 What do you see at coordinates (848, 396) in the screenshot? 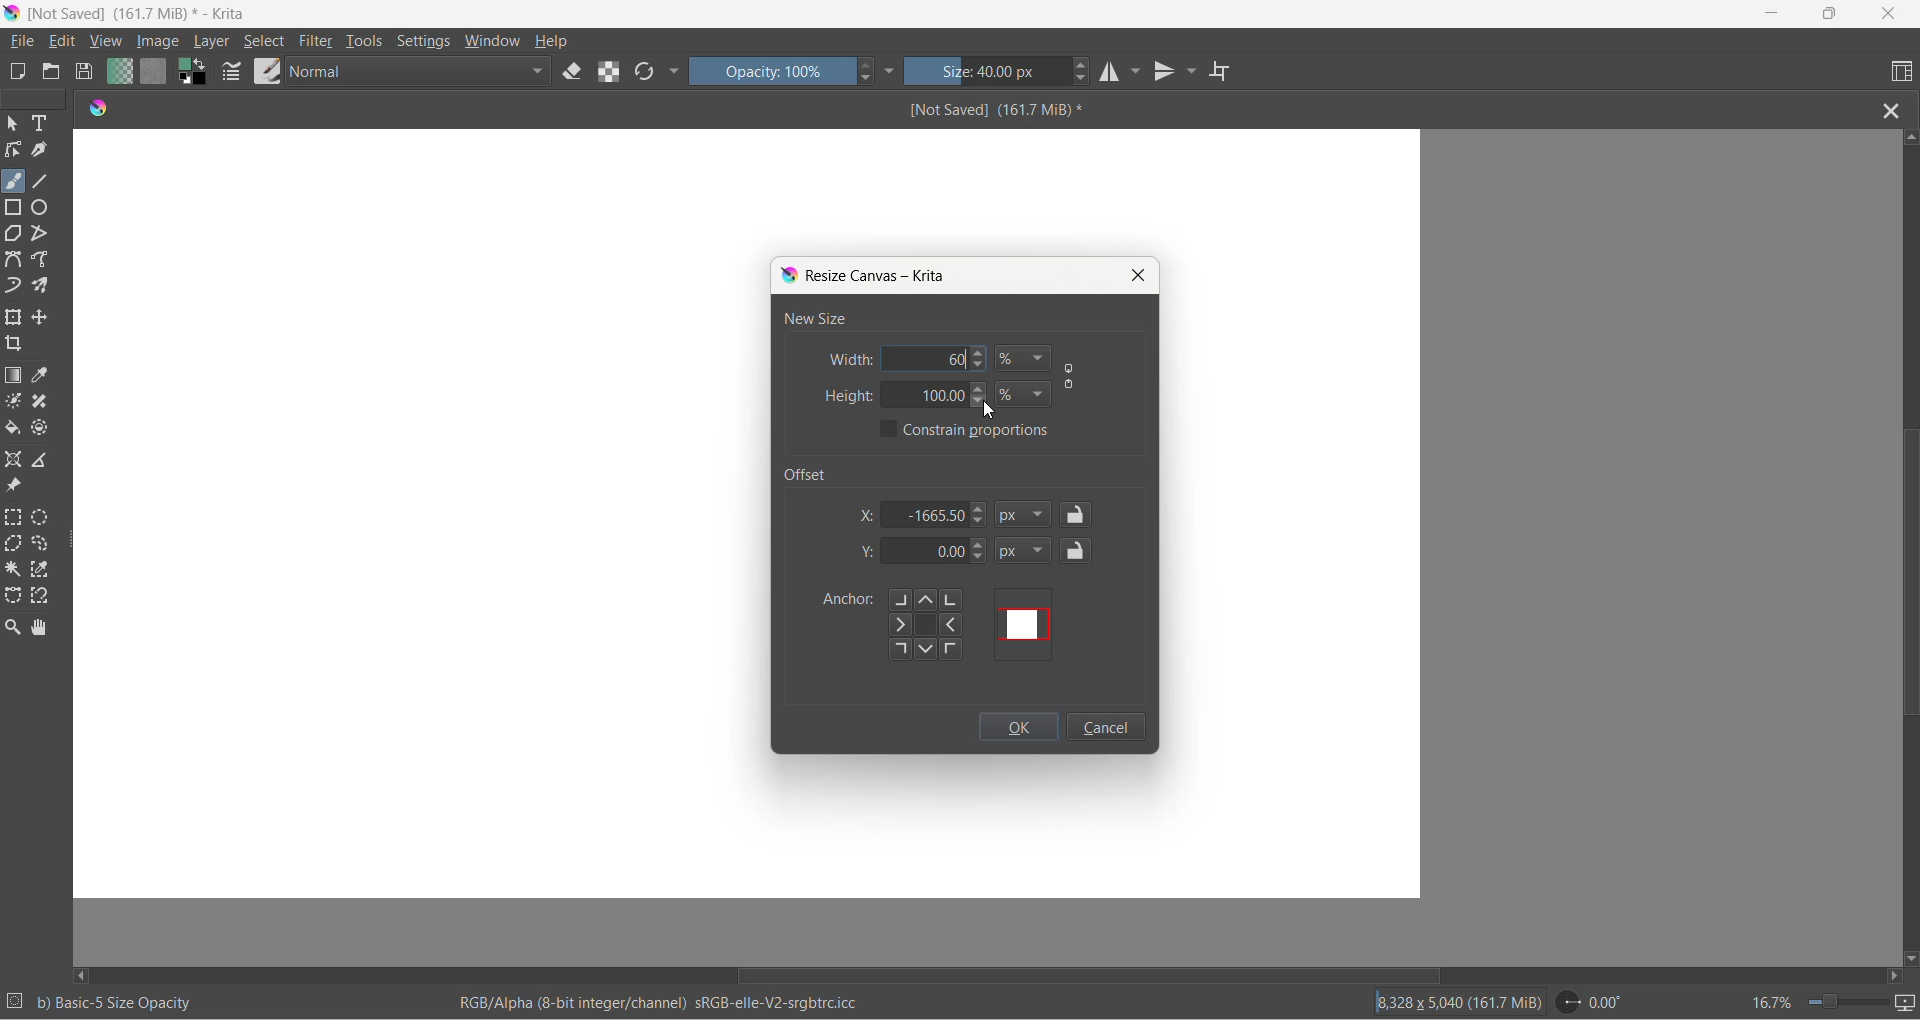
I see `height` at bounding box center [848, 396].